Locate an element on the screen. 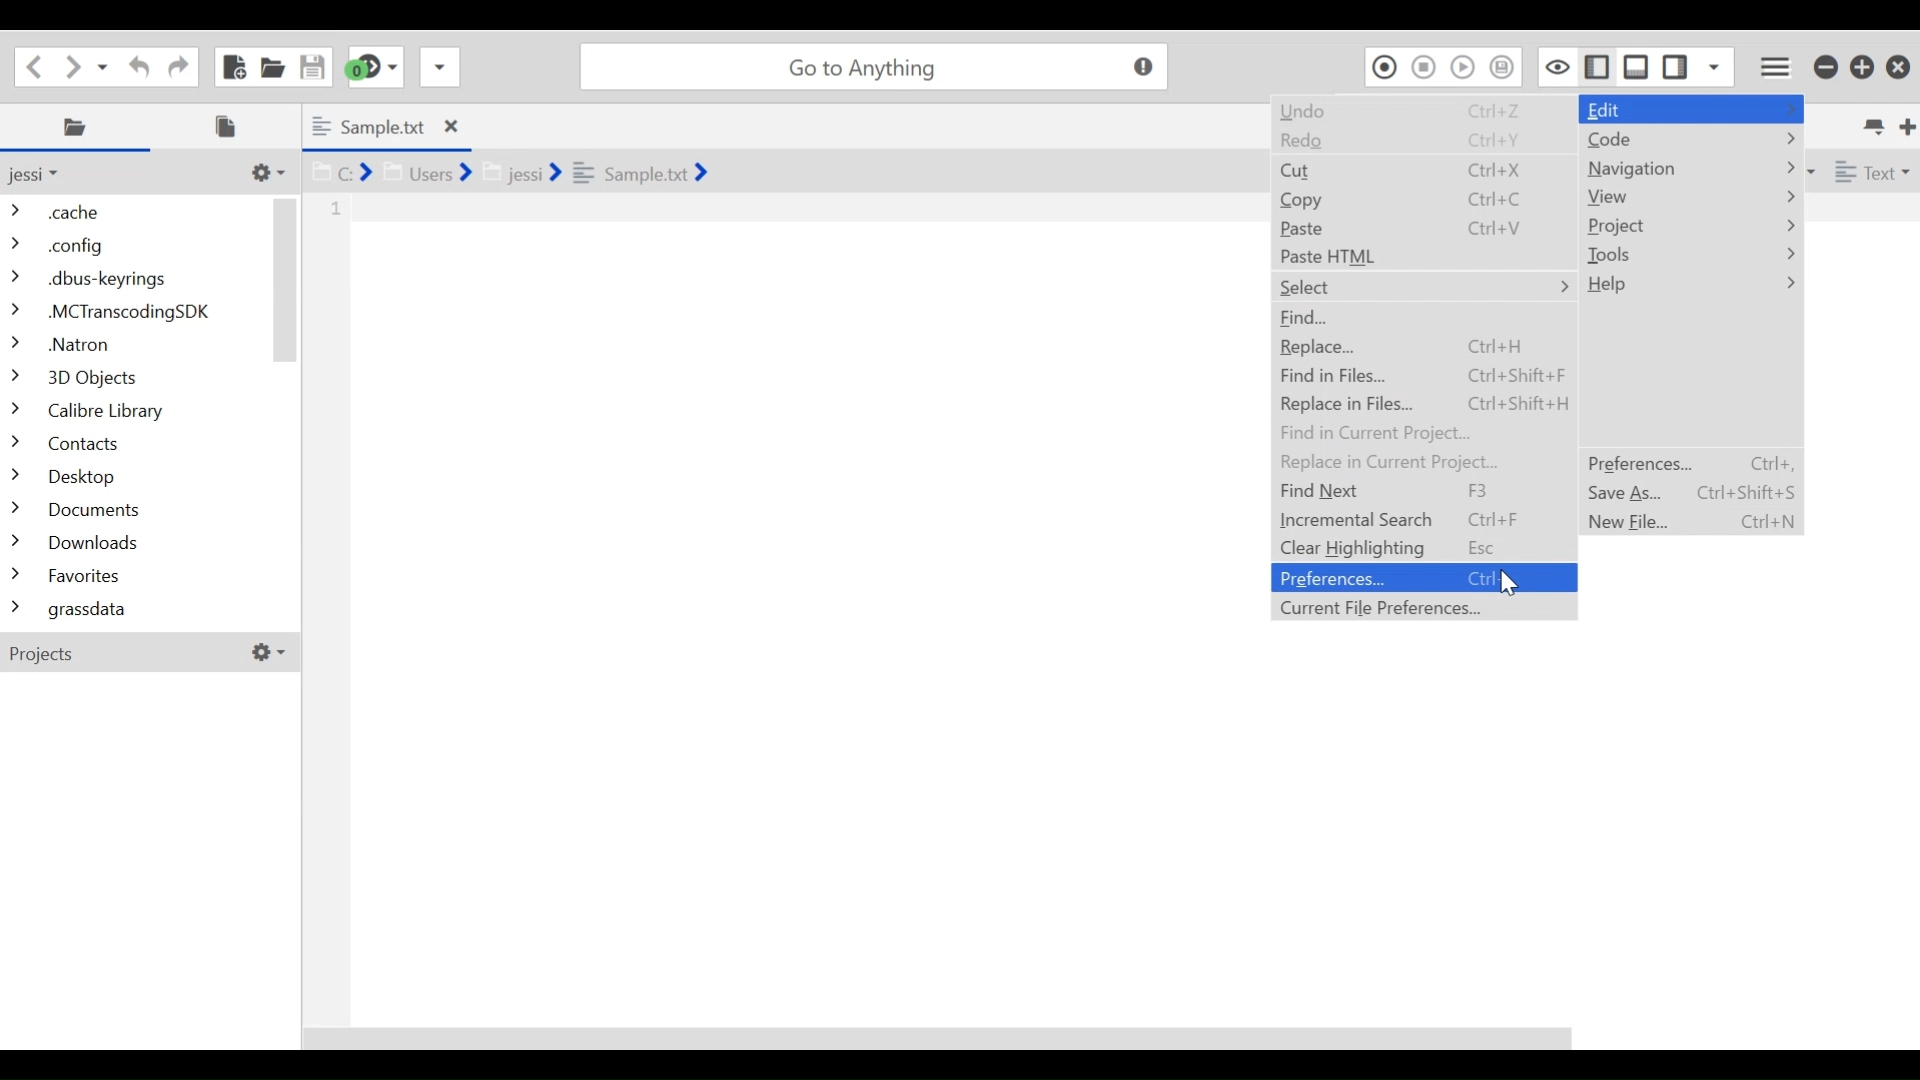 The image size is (1920, 1080). minimize is located at coordinates (1825, 67).